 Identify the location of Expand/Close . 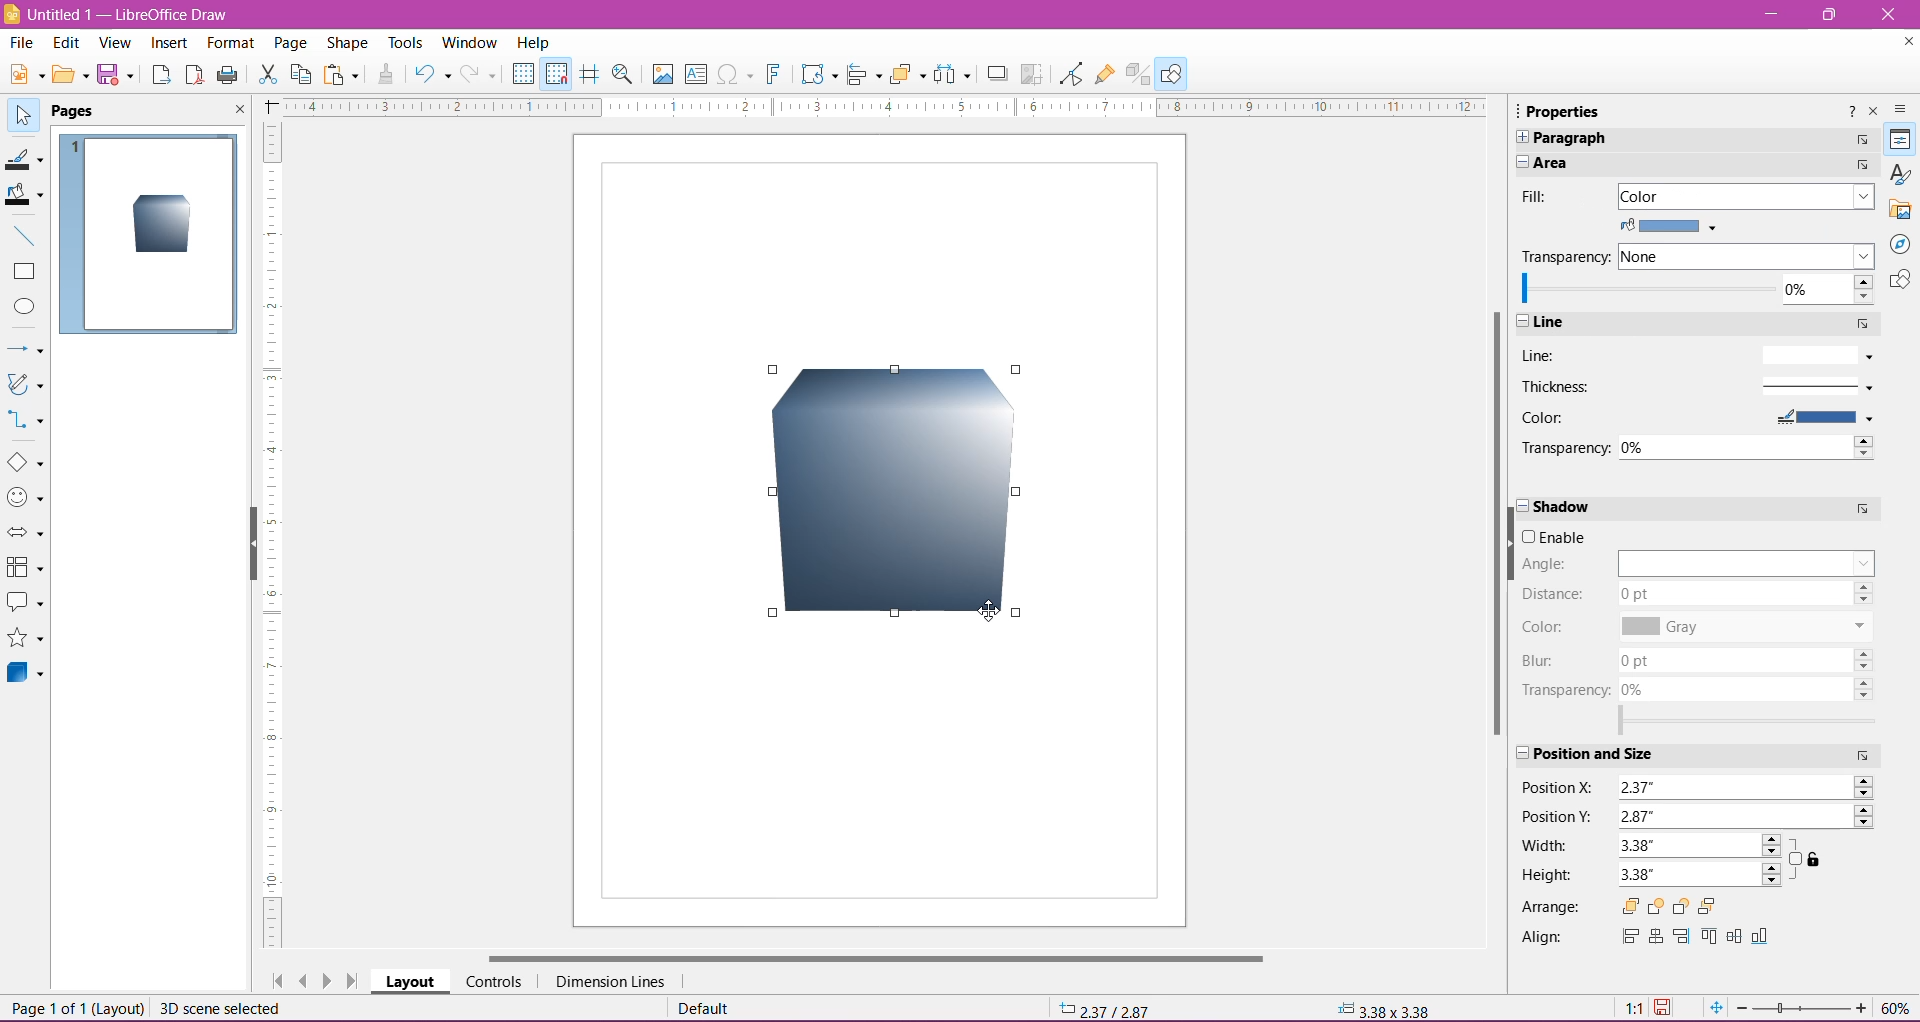
(1521, 507).